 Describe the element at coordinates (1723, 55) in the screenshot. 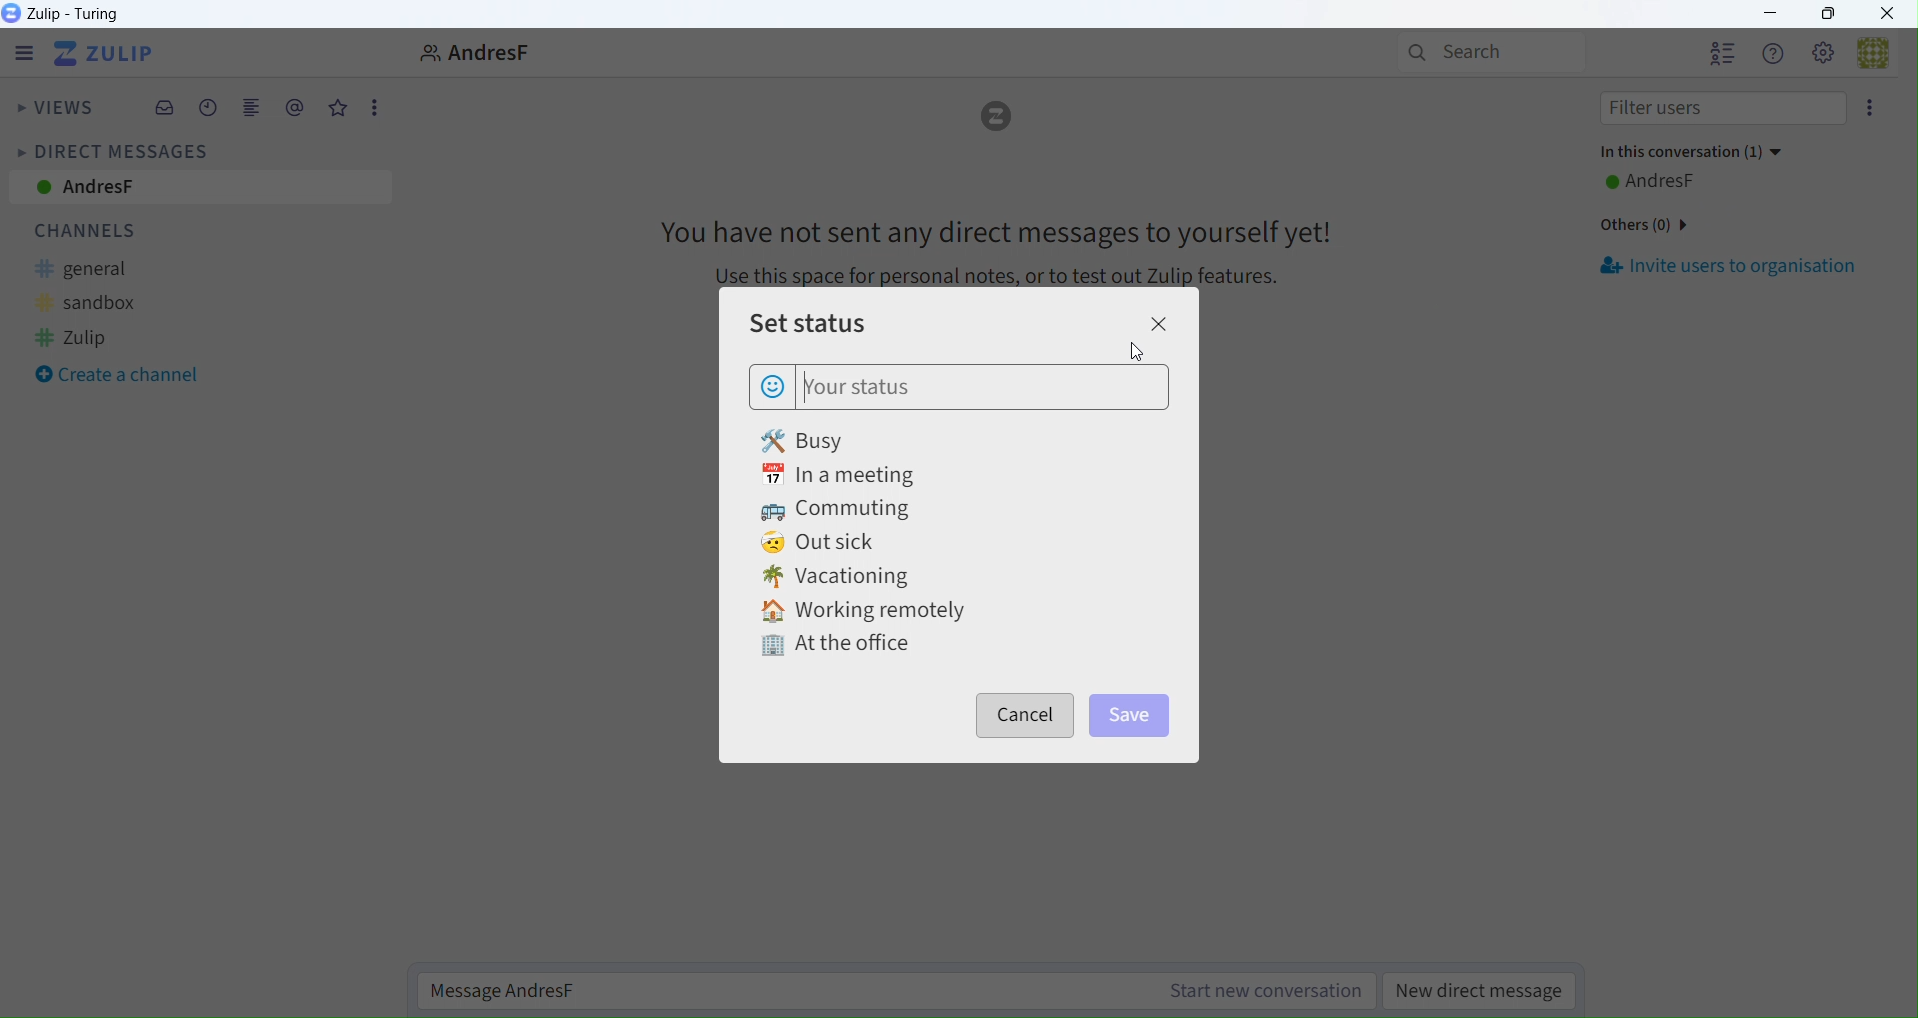

I see `Users` at that location.